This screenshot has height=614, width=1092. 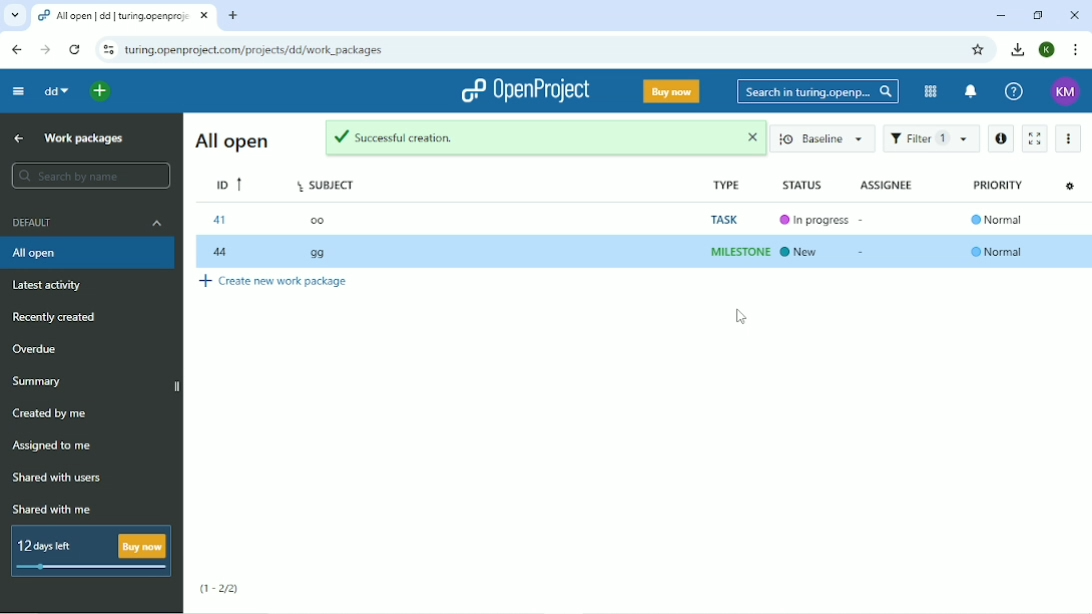 I want to click on ID, so click(x=227, y=184).